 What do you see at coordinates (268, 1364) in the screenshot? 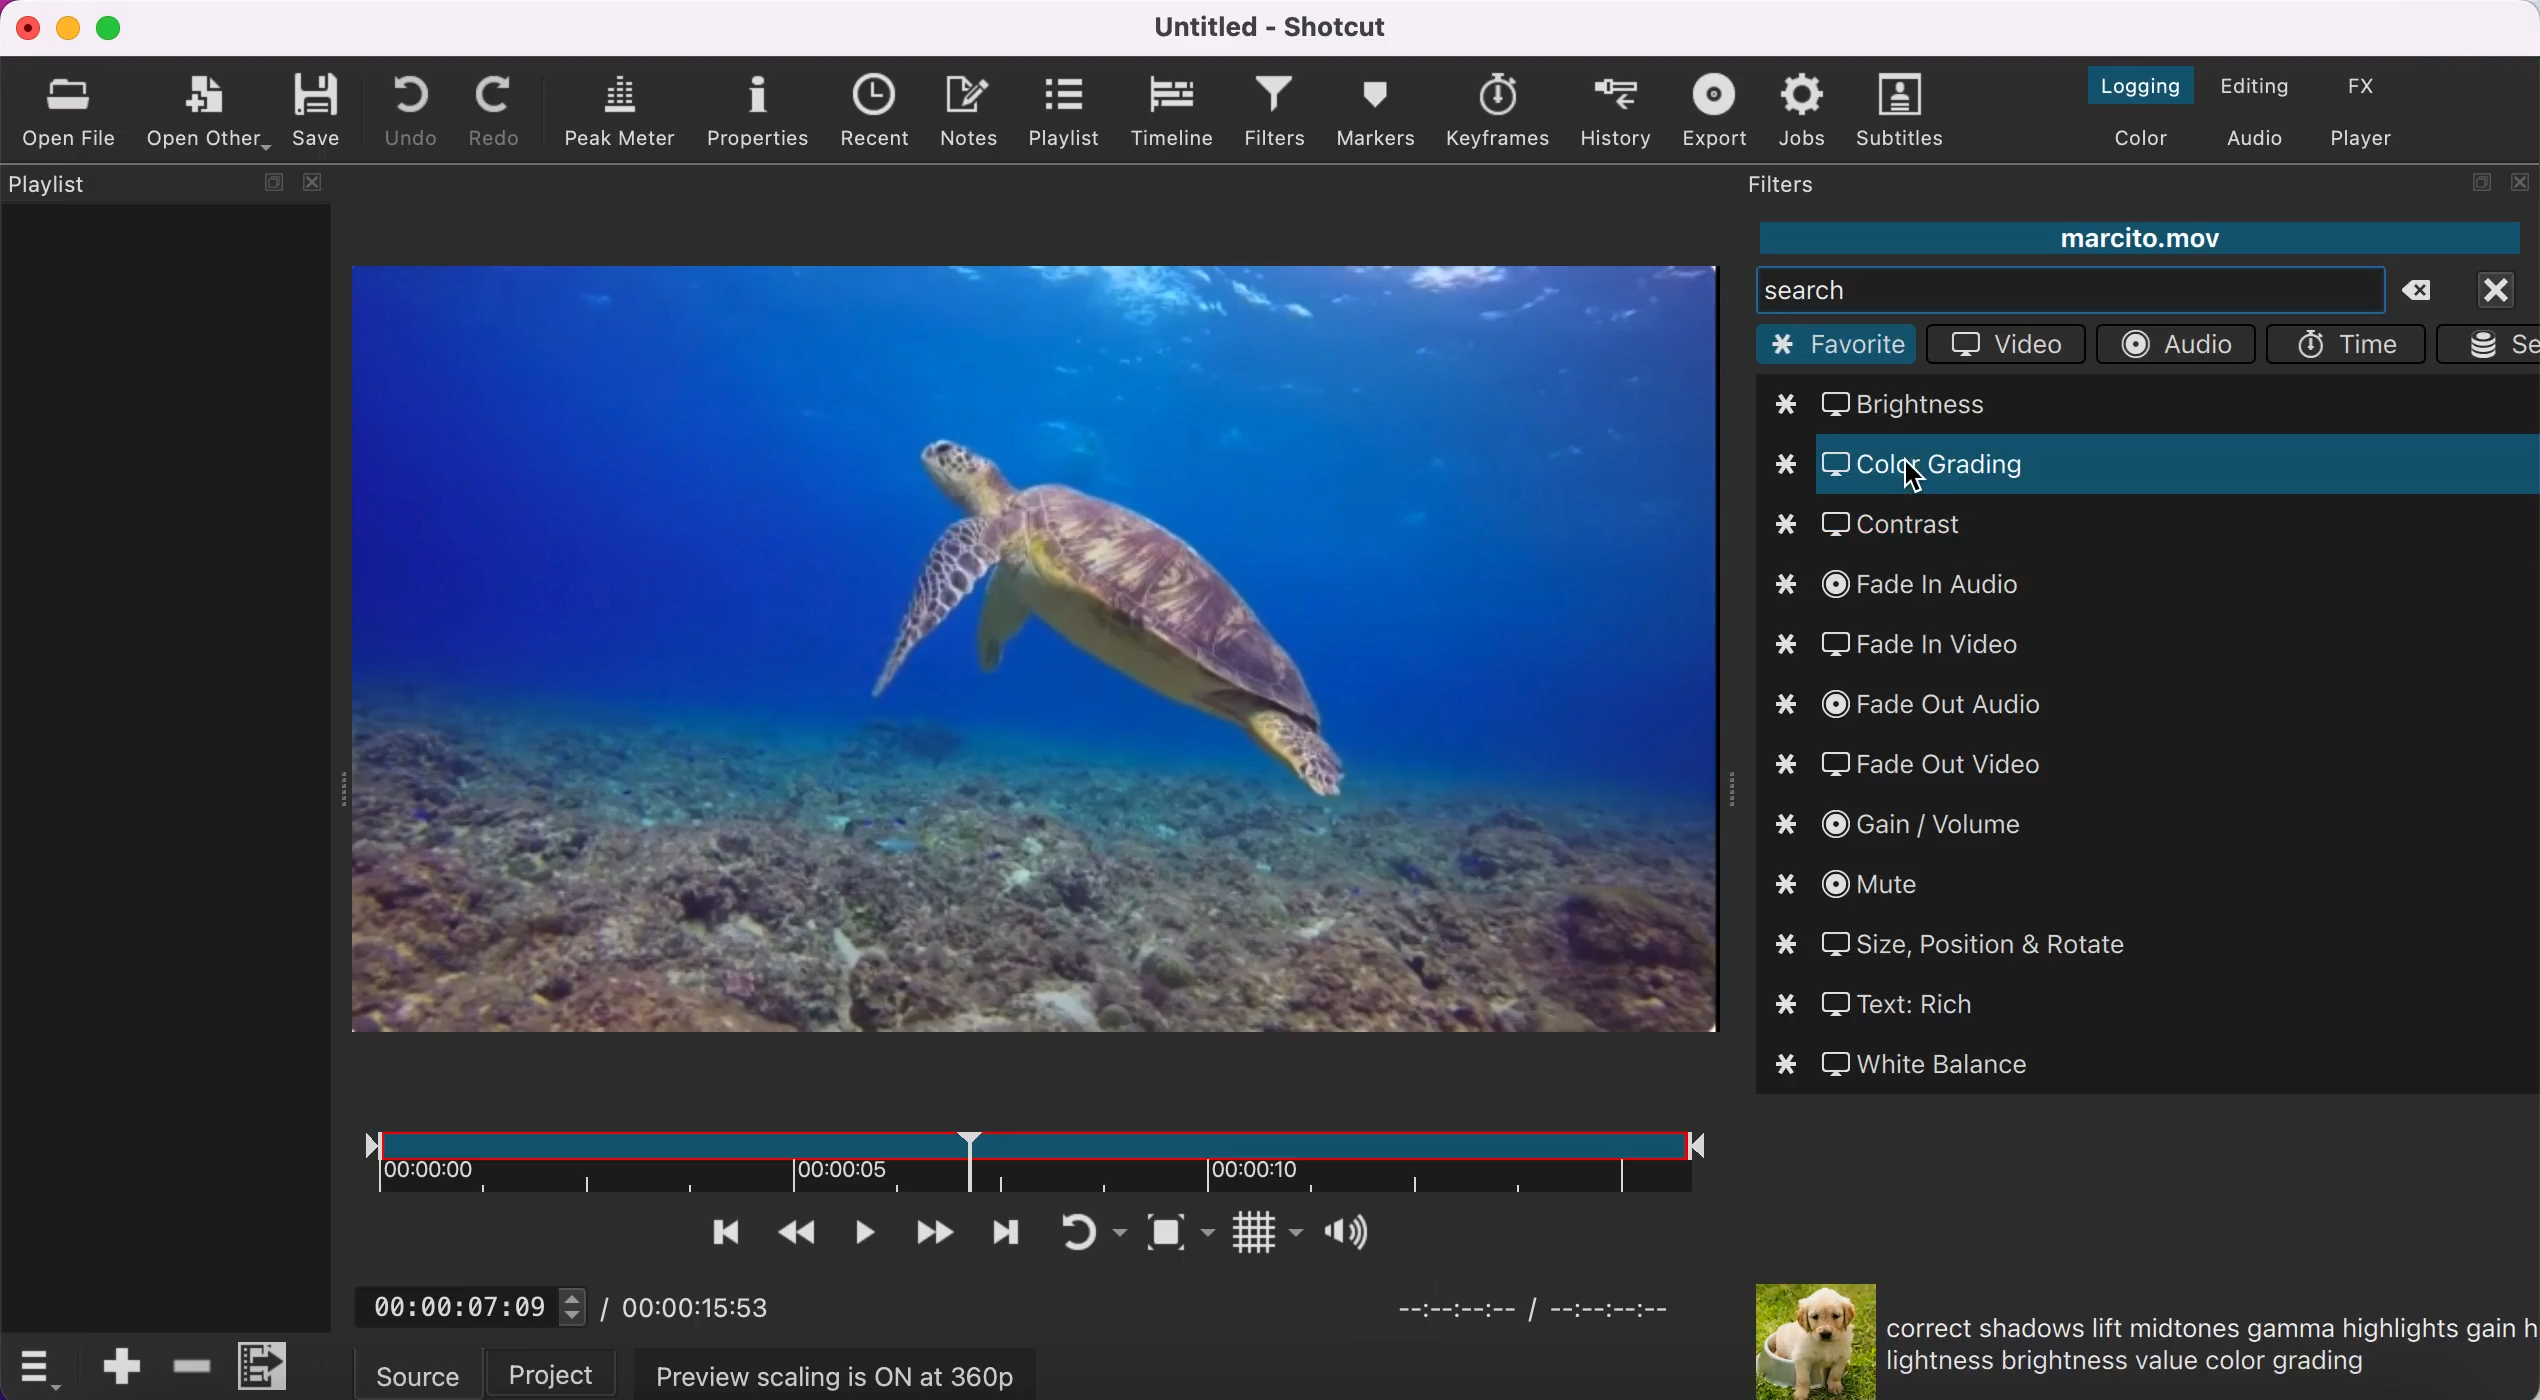
I see `menu` at bounding box center [268, 1364].